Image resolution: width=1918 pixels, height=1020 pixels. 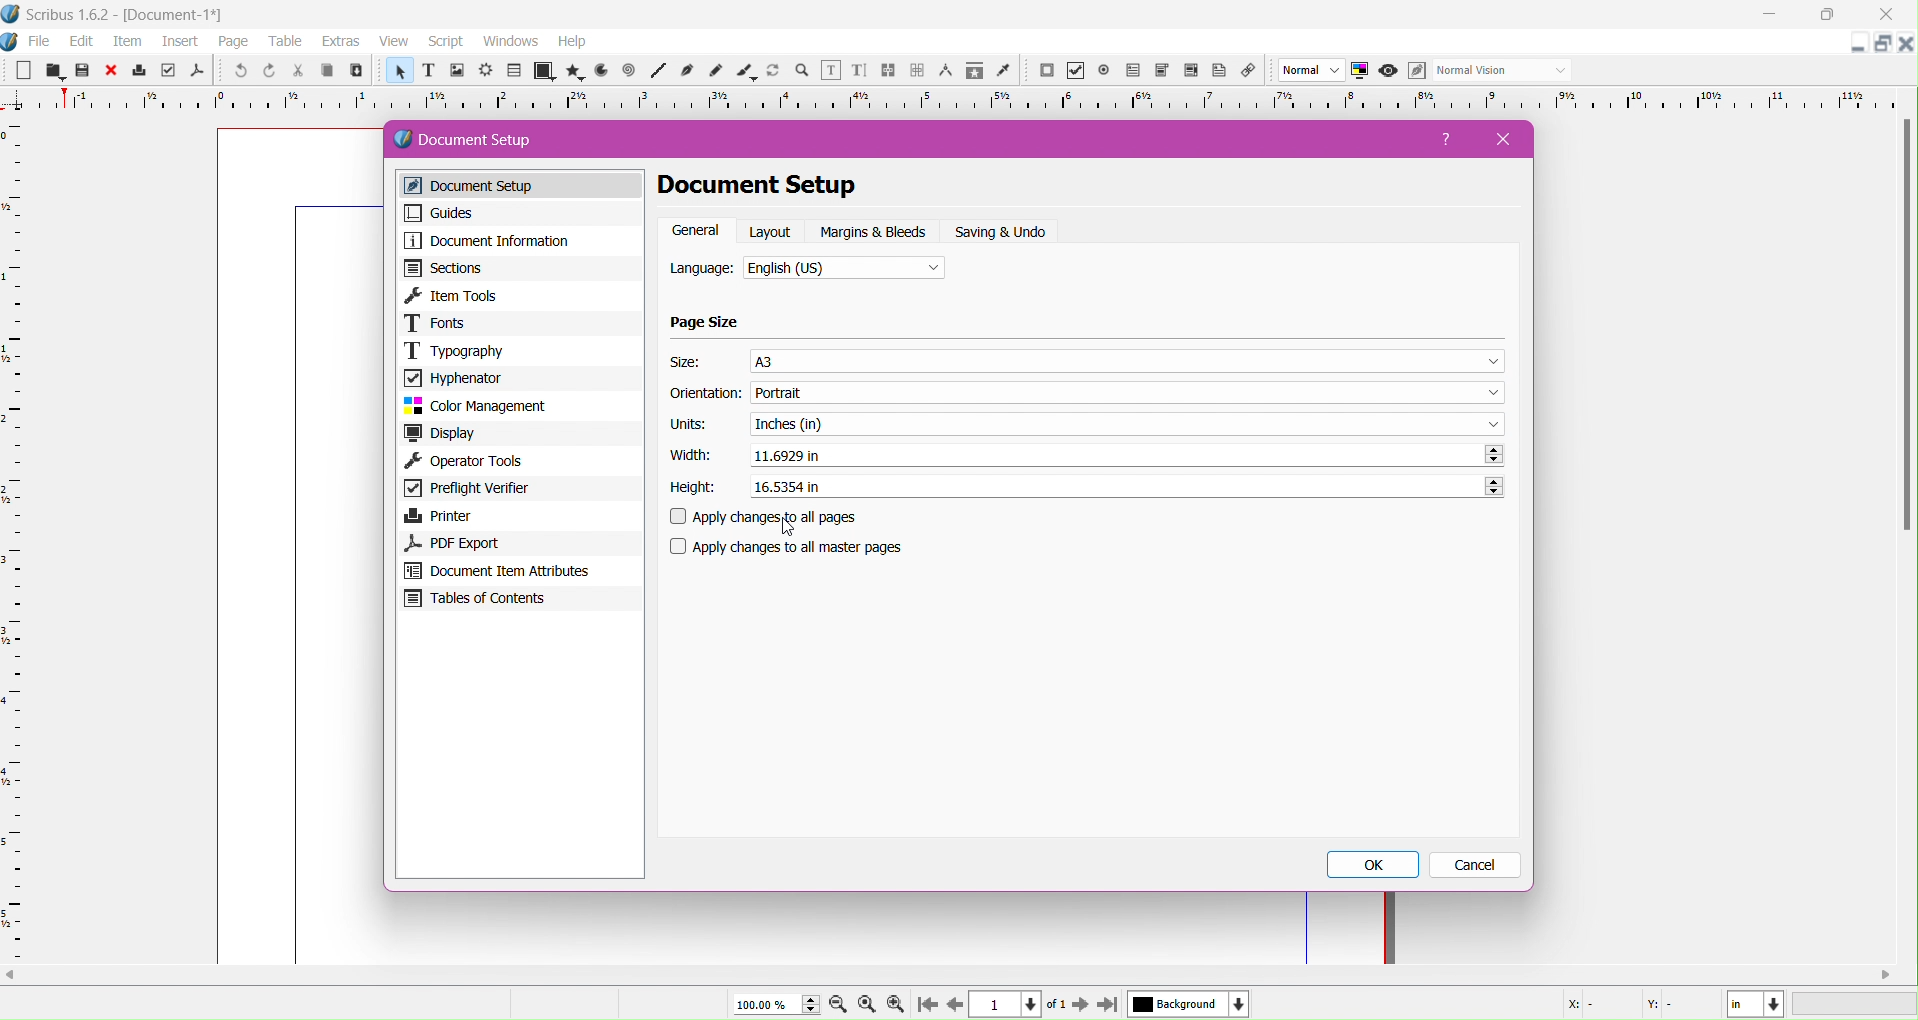 What do you see at coordinates (525, 186) in the screenshot?
I see `Document Setup` at bounding box center [525, 186].